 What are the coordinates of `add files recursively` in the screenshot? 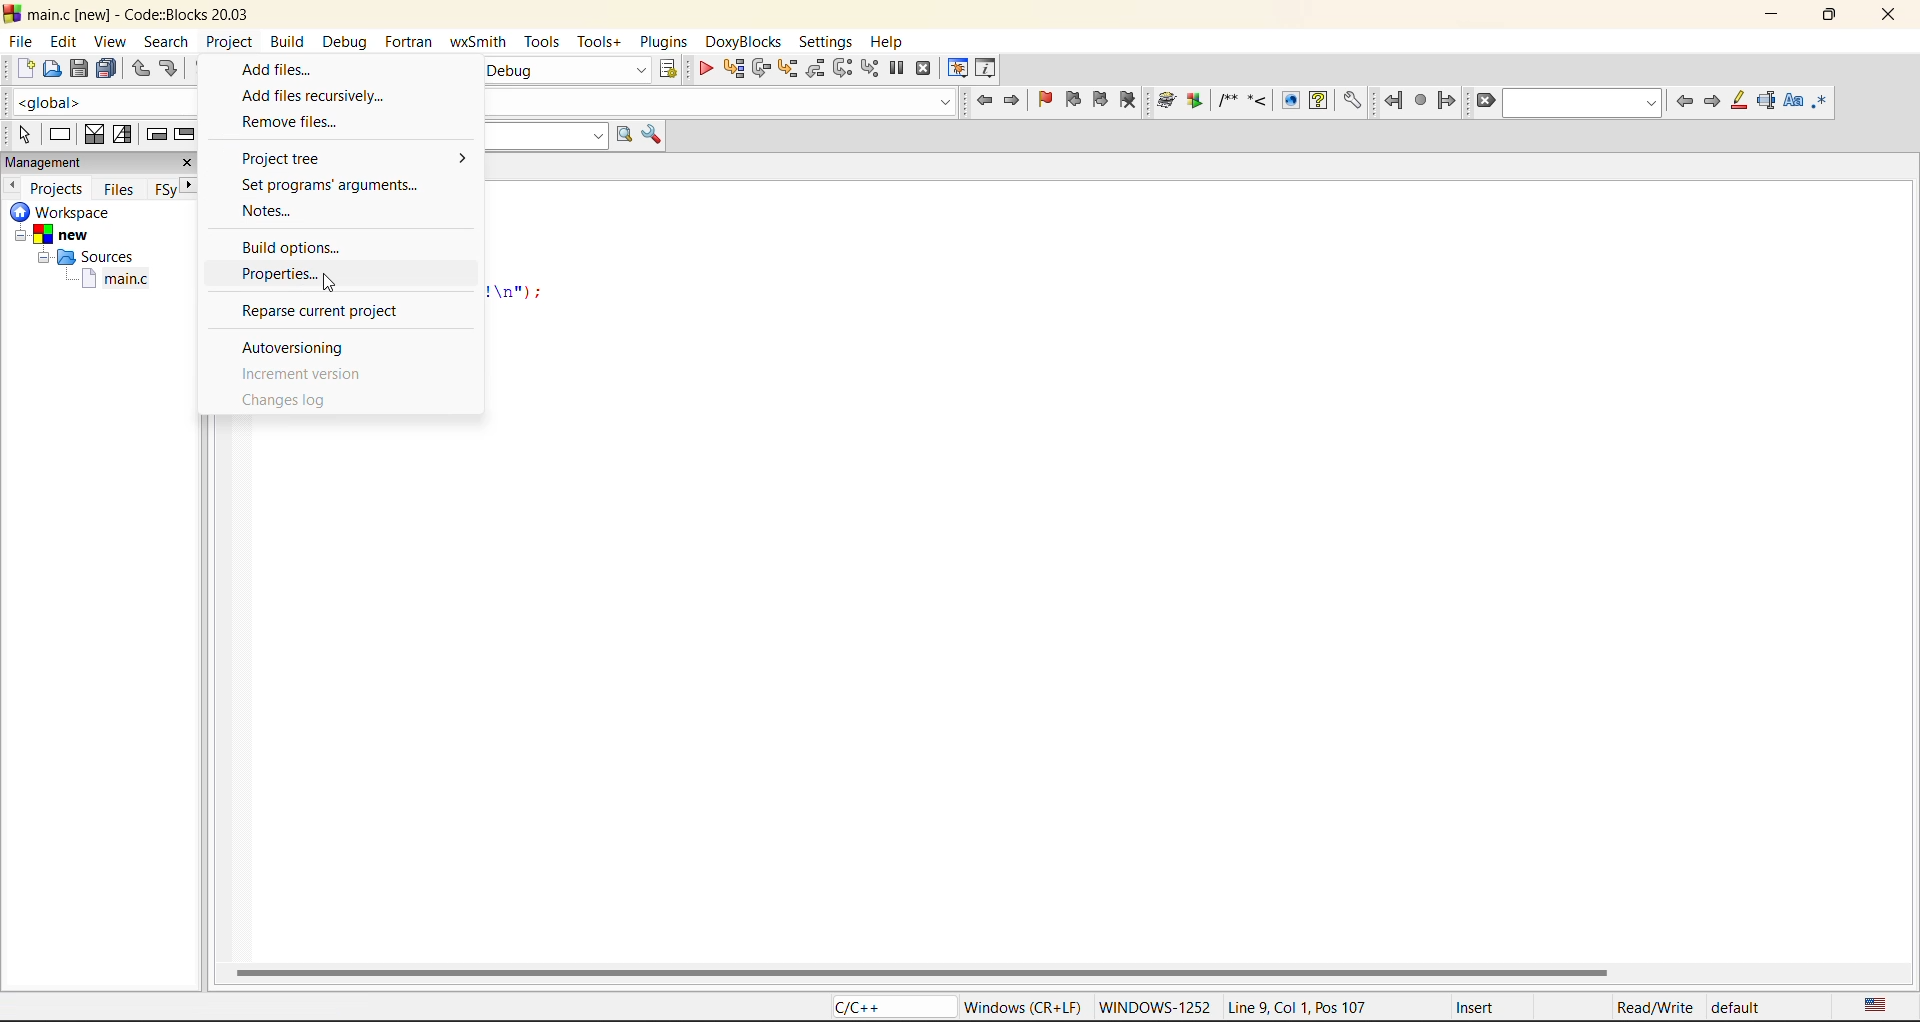 It's located at (315, 93).